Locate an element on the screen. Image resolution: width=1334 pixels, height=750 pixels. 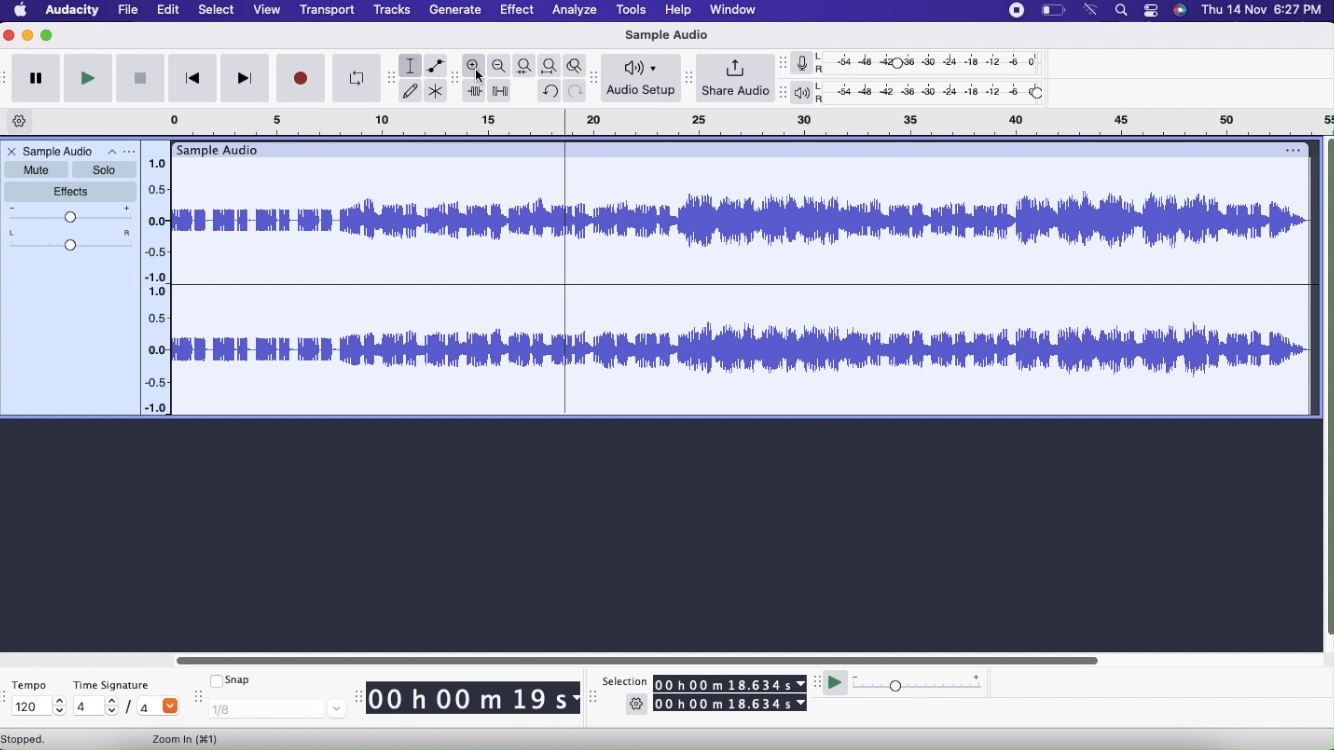
Tempo is located at coordinates (30, 683).